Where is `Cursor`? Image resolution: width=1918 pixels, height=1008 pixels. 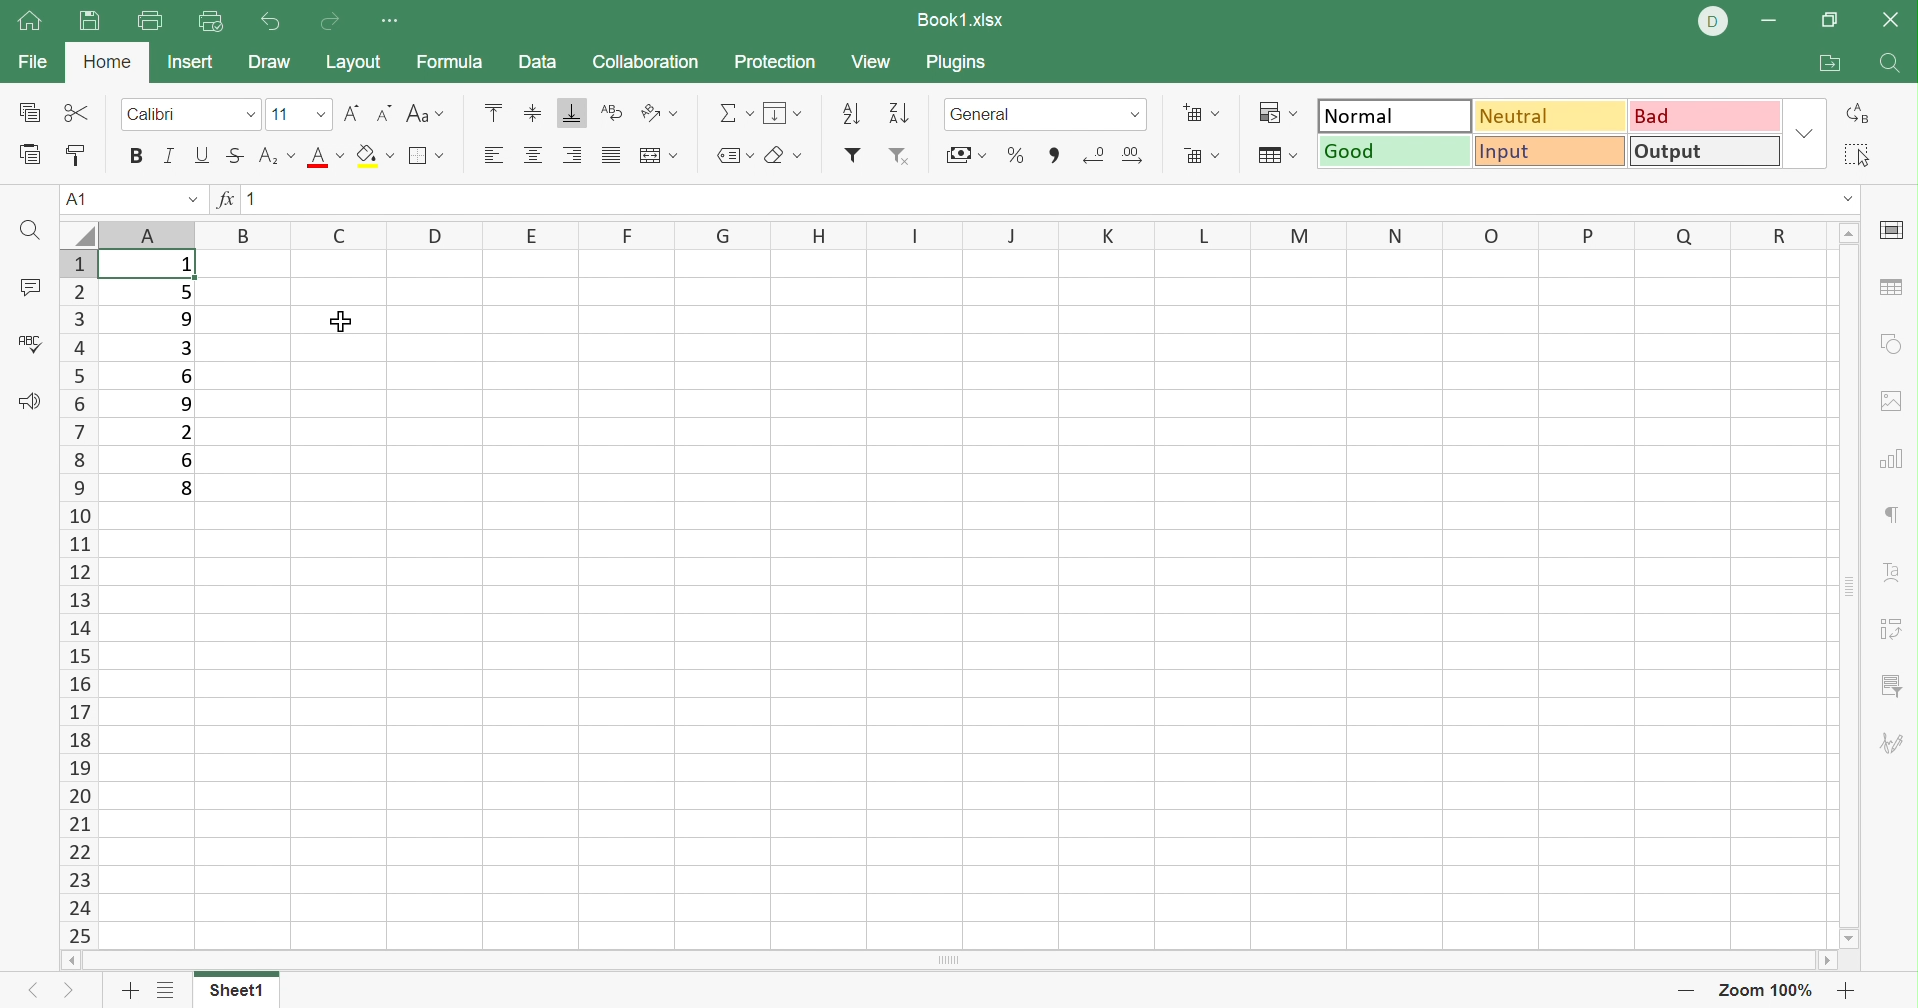 Cursor is located at coordinates (341, 319).